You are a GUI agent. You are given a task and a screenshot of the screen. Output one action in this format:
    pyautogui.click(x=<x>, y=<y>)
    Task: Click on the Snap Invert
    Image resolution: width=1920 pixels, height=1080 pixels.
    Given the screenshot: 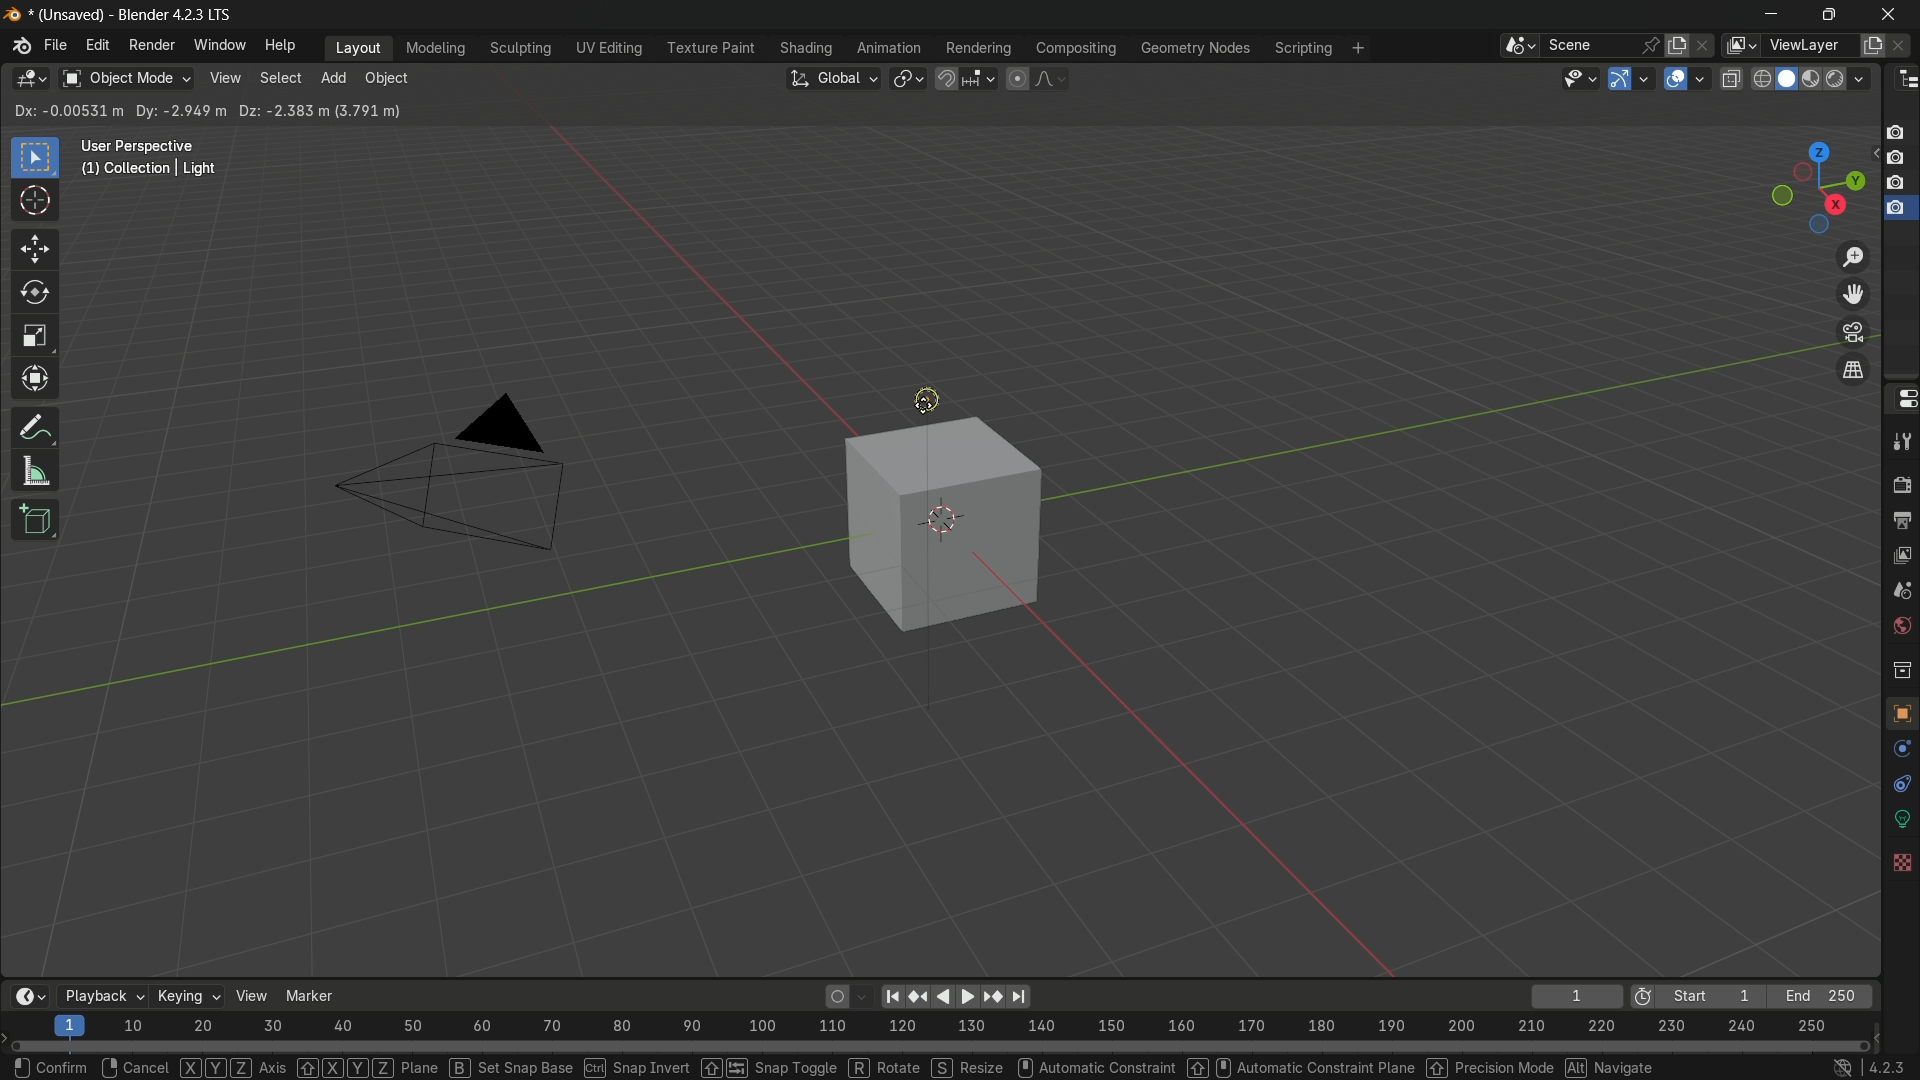 What is the action you would take?
    pyautogui.click(x=635, y=1066)
    